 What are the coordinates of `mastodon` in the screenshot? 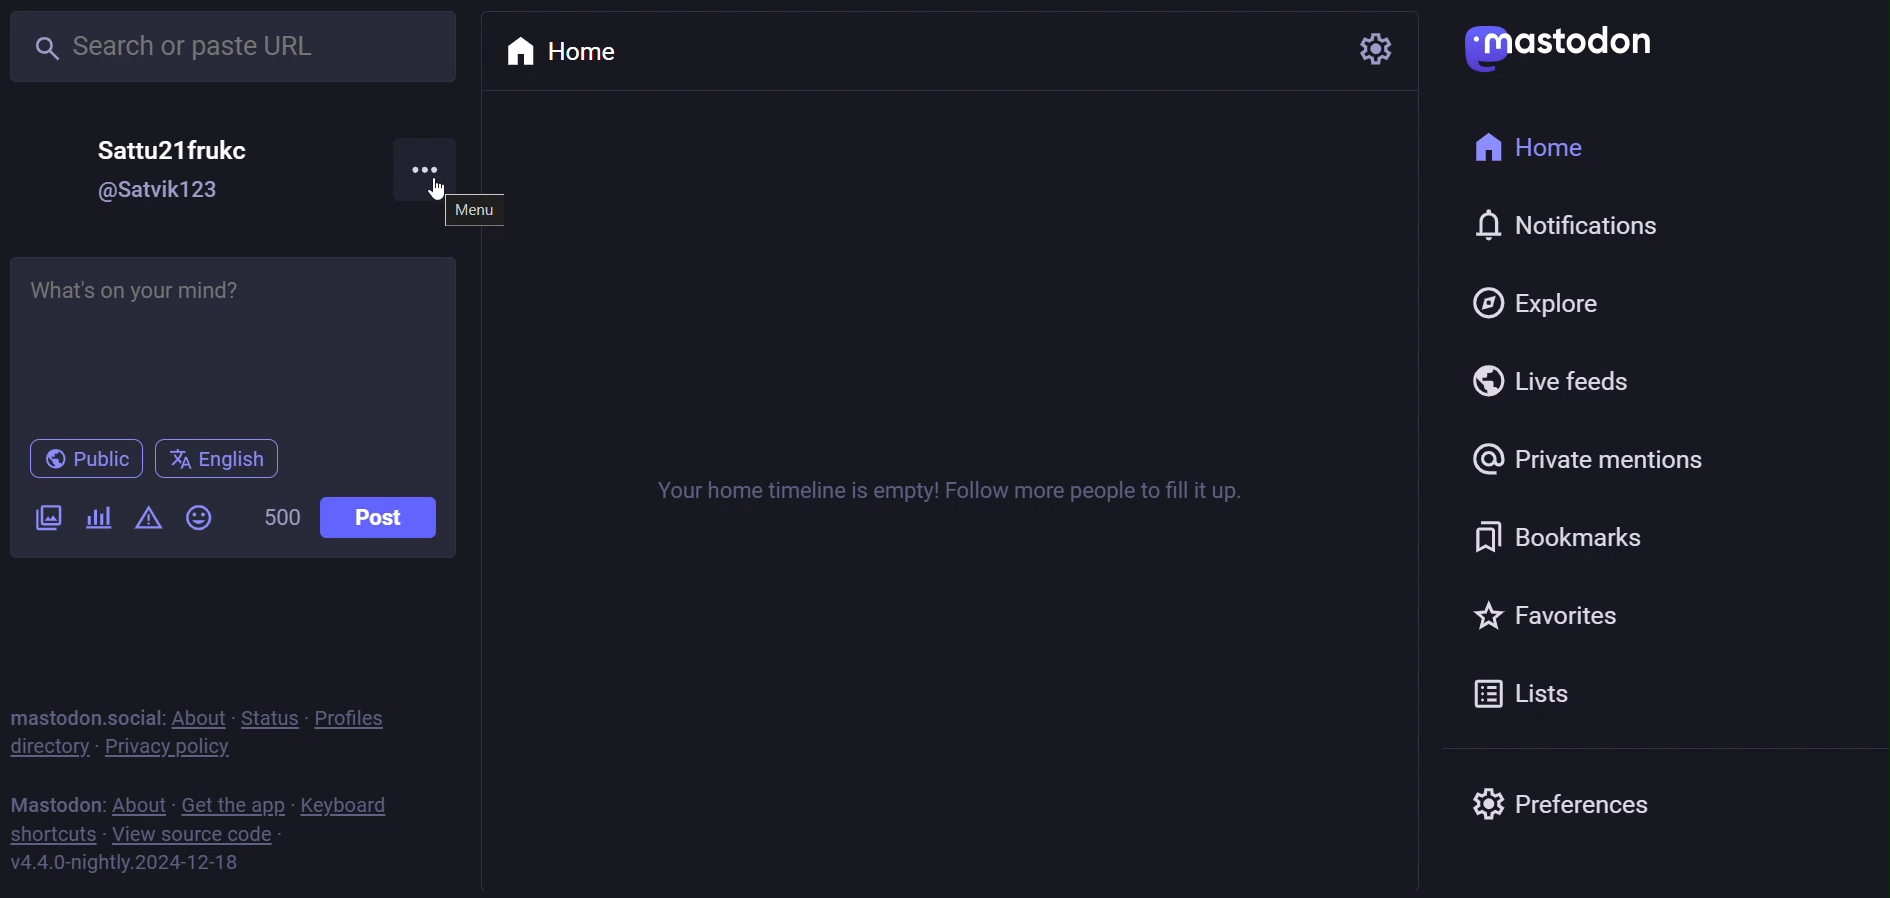 It's located at (1553, 49).